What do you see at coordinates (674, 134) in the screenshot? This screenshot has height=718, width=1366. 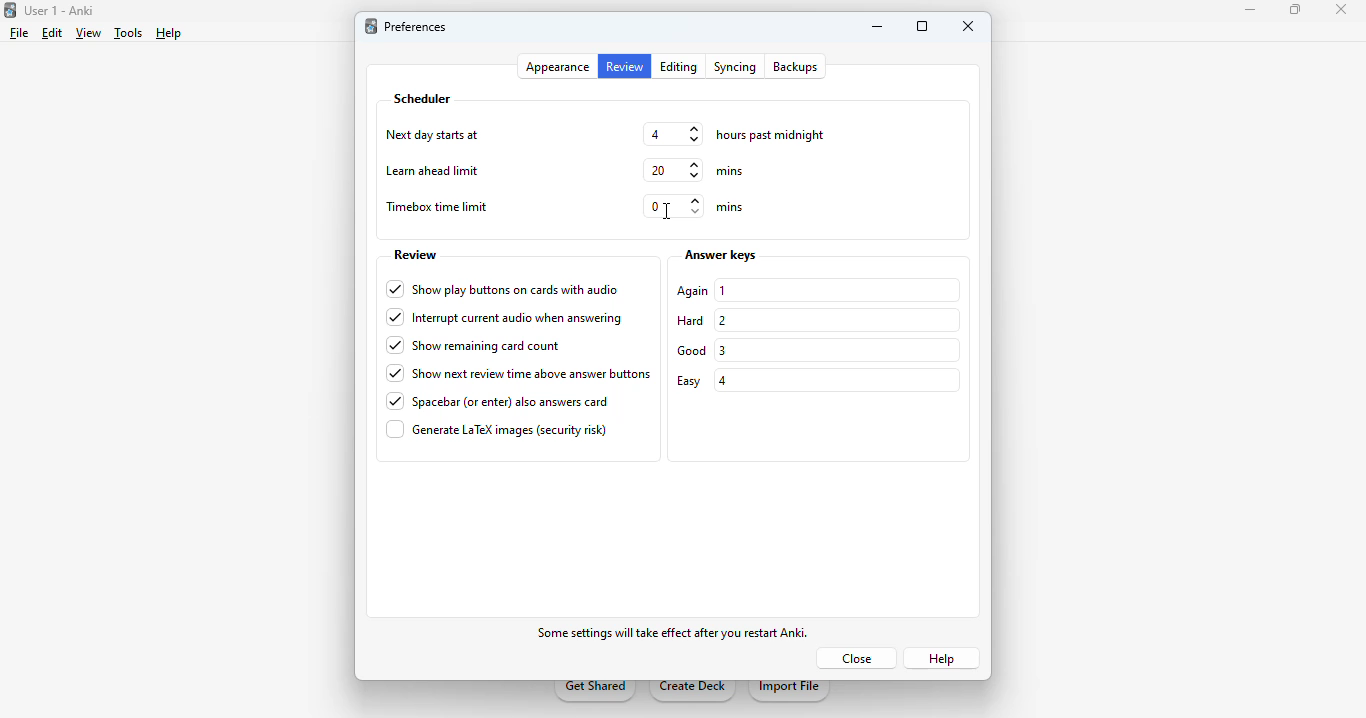 I see `4` at bounding box center [674, 134].